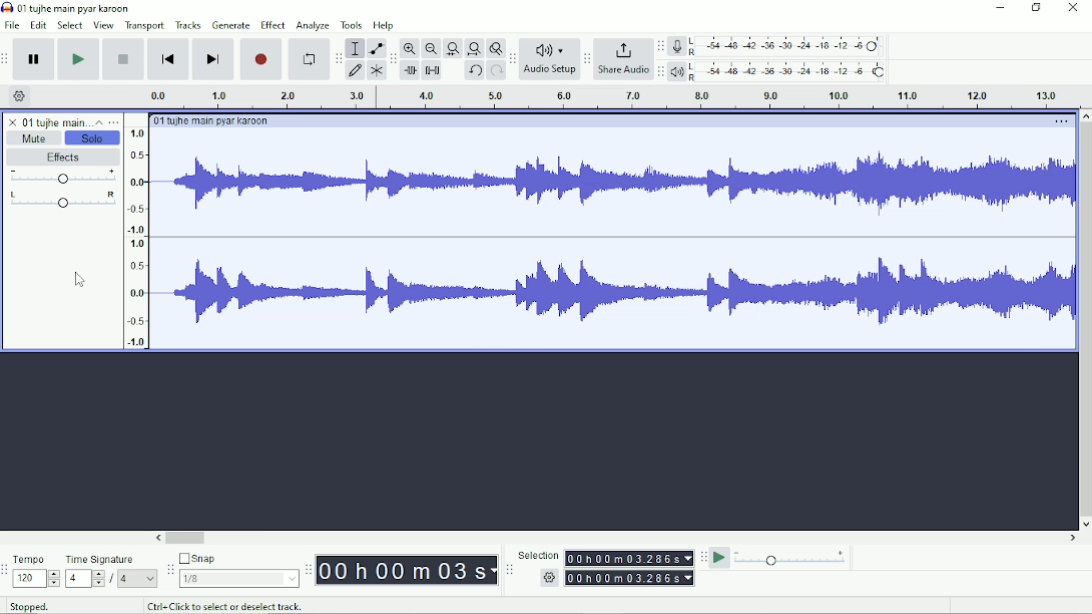 This screenshot has height=614, width=1092. What do you see at coordinates (587, 58) in the screenshot?
I see `Audacity share audio toolbar` at bounding box center [587, 58].